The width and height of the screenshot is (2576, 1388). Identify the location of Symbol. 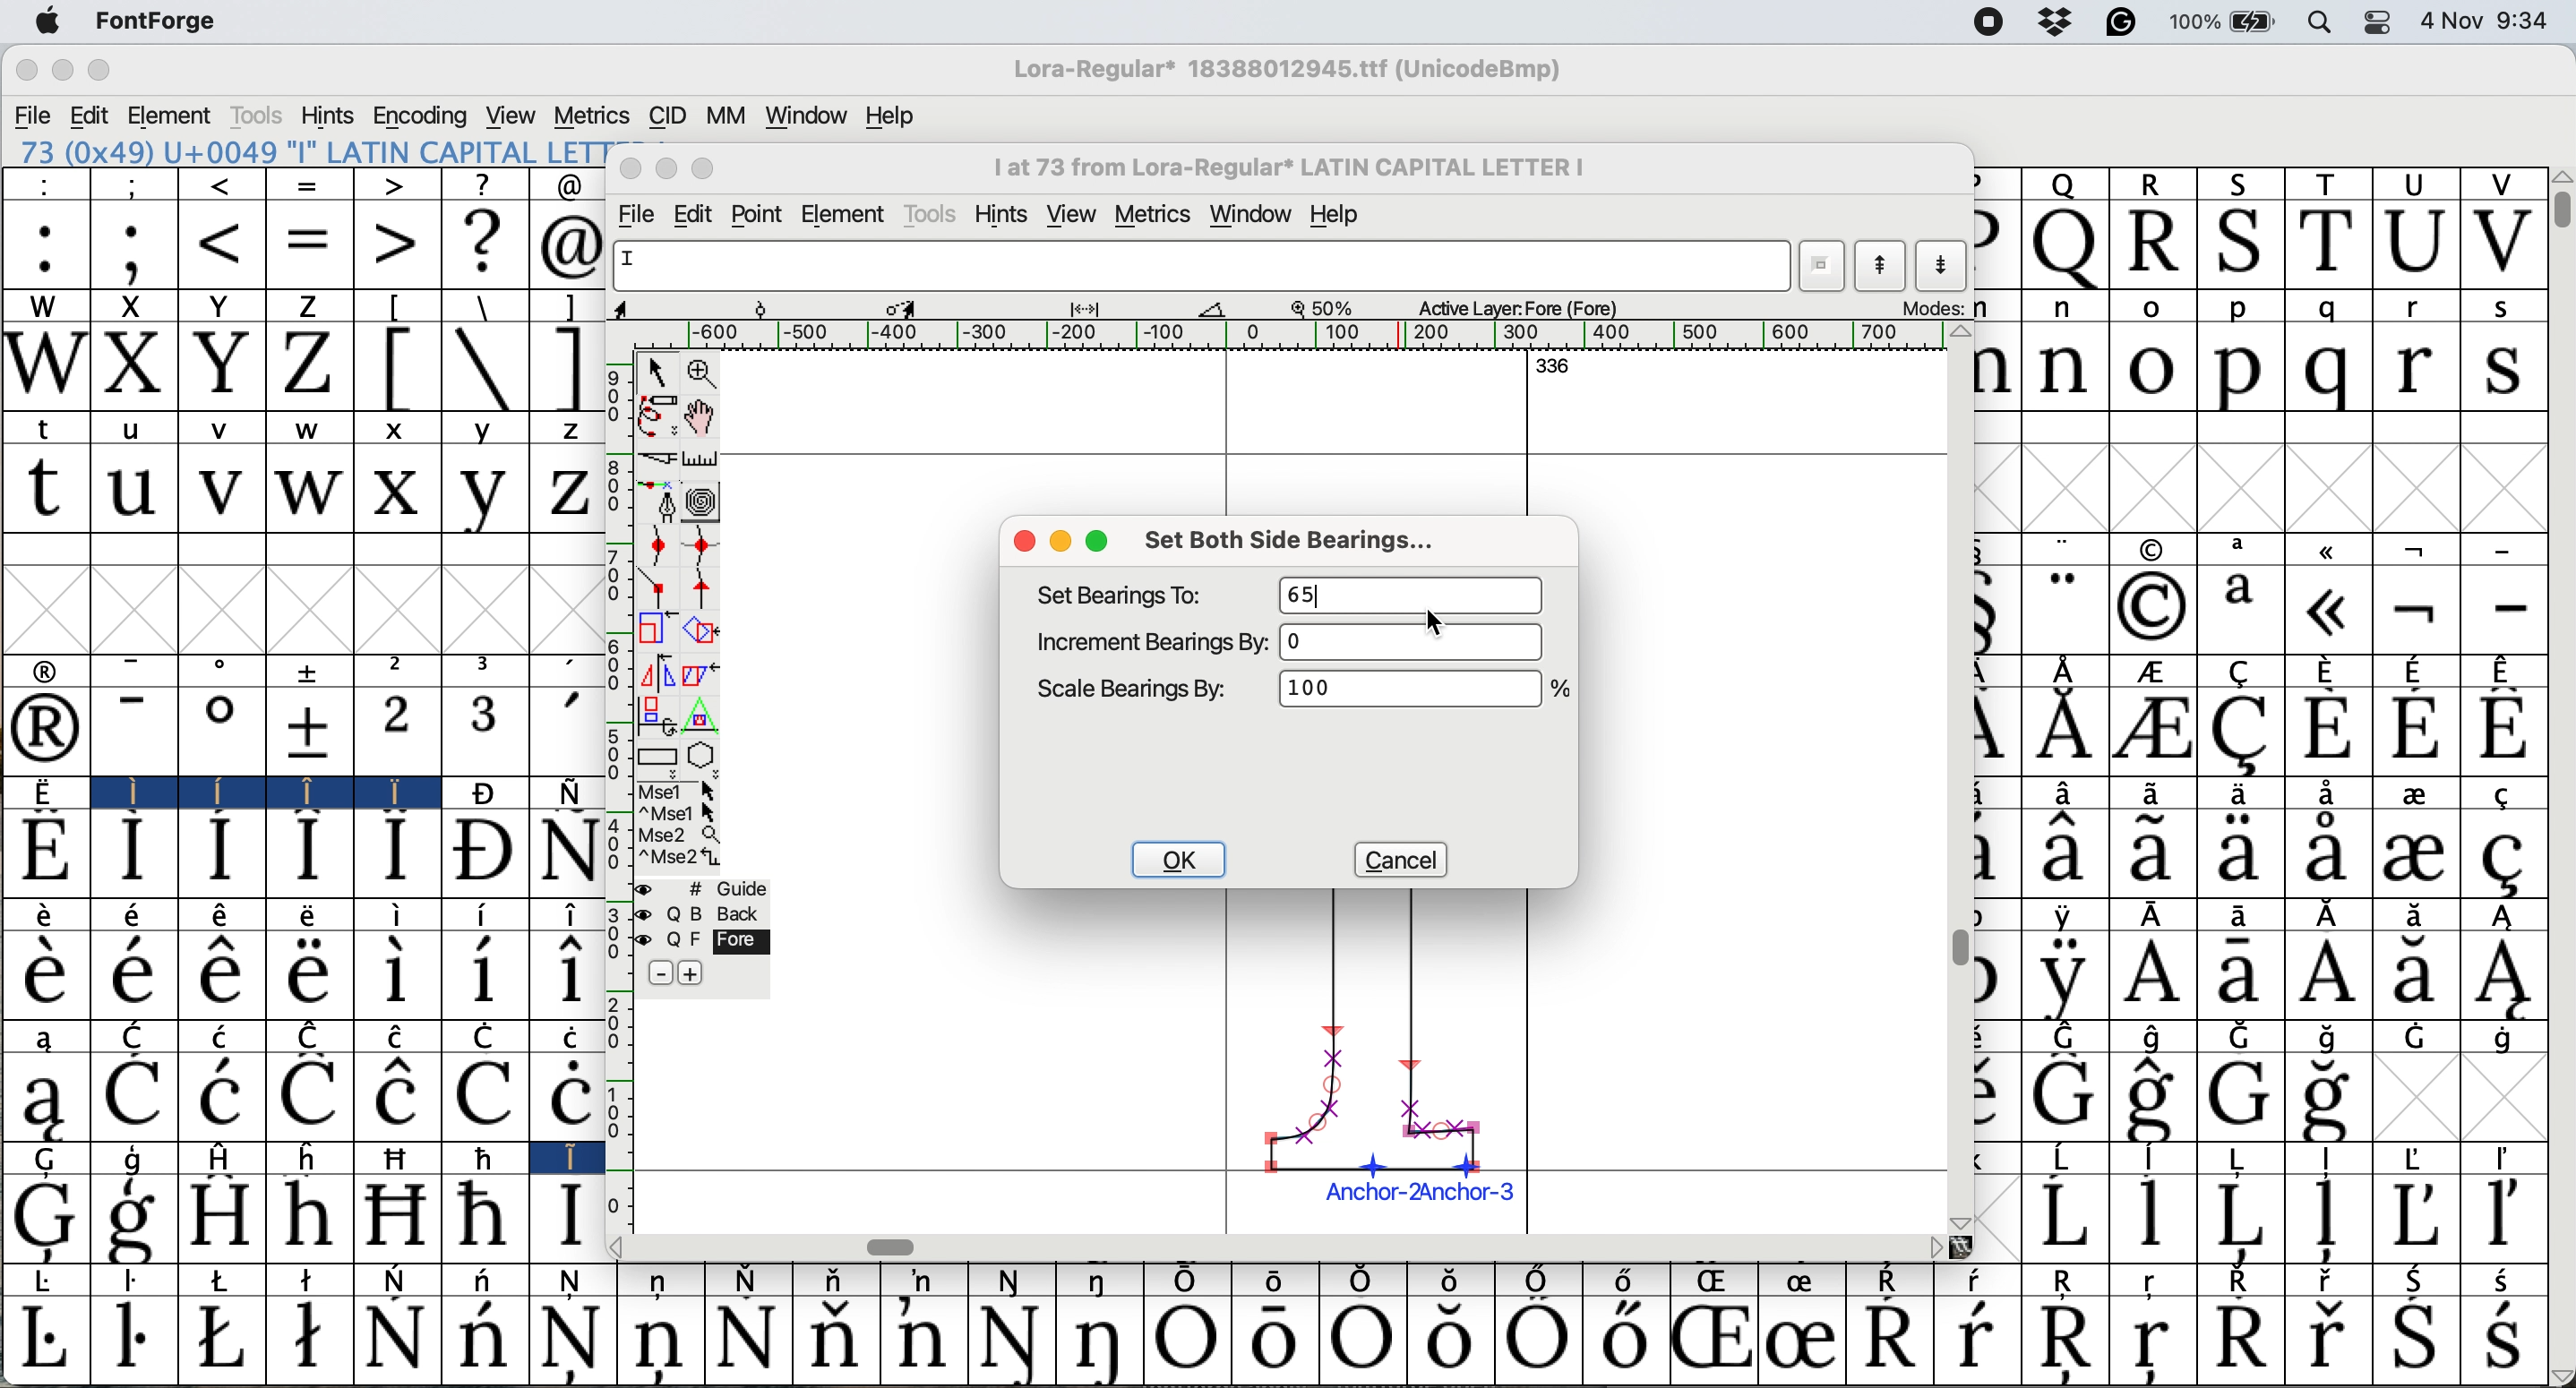
(567, 1217).